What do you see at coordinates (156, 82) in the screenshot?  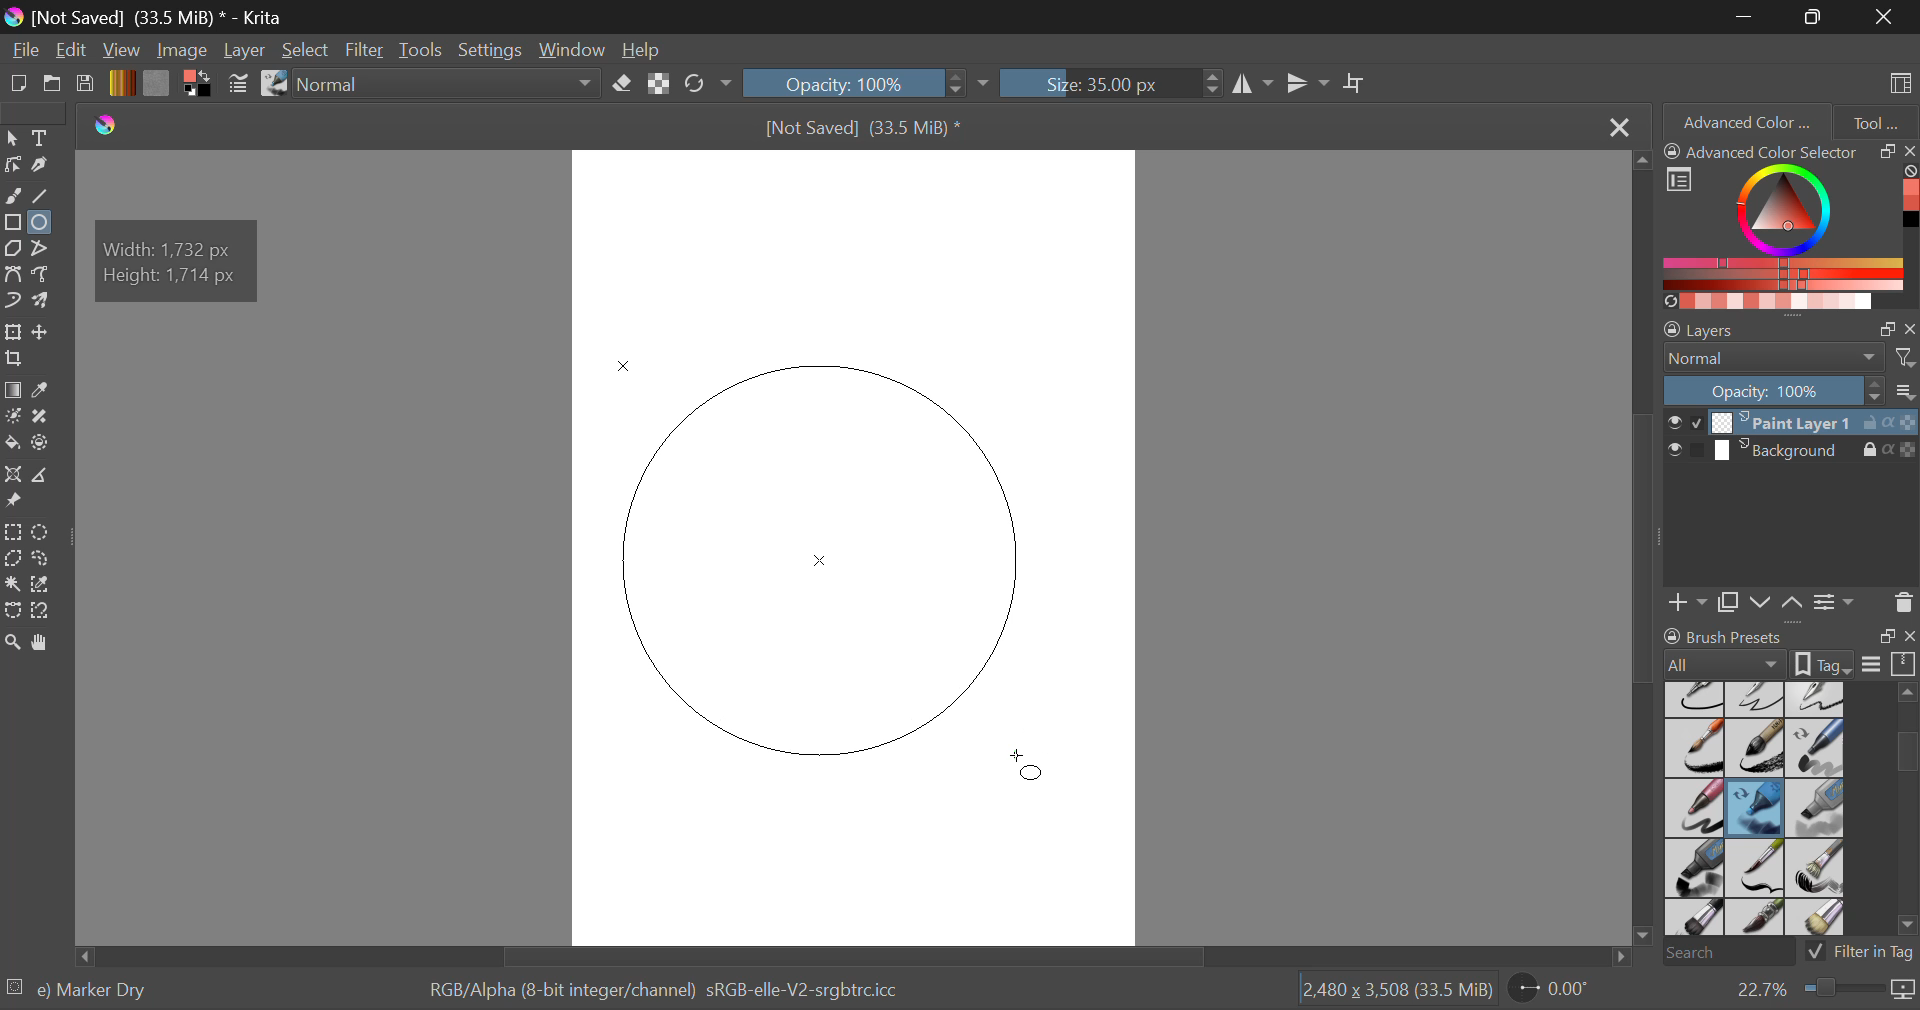 I see `Texture` at bounding box center [156, 82].